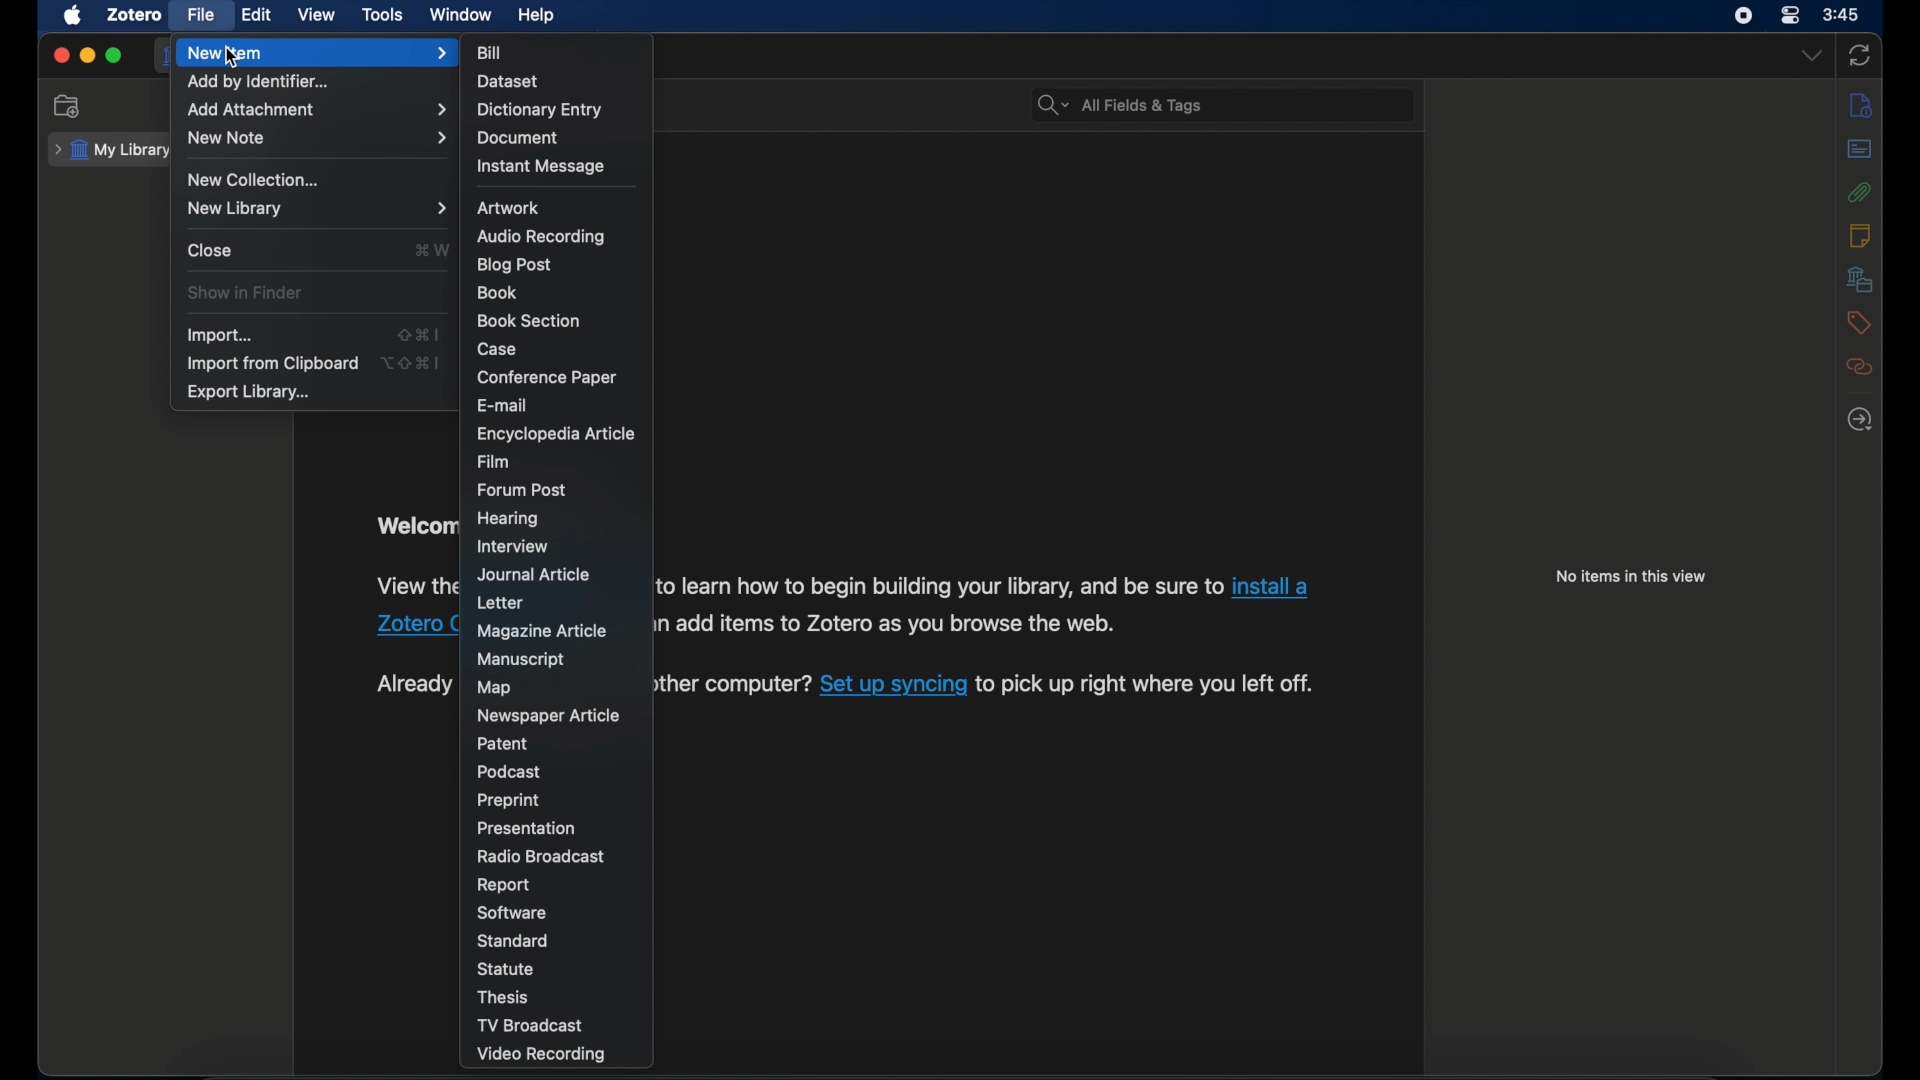  Describe the element at coordinates (421, 333) in the screenshot. I see `shortcut` at that location.